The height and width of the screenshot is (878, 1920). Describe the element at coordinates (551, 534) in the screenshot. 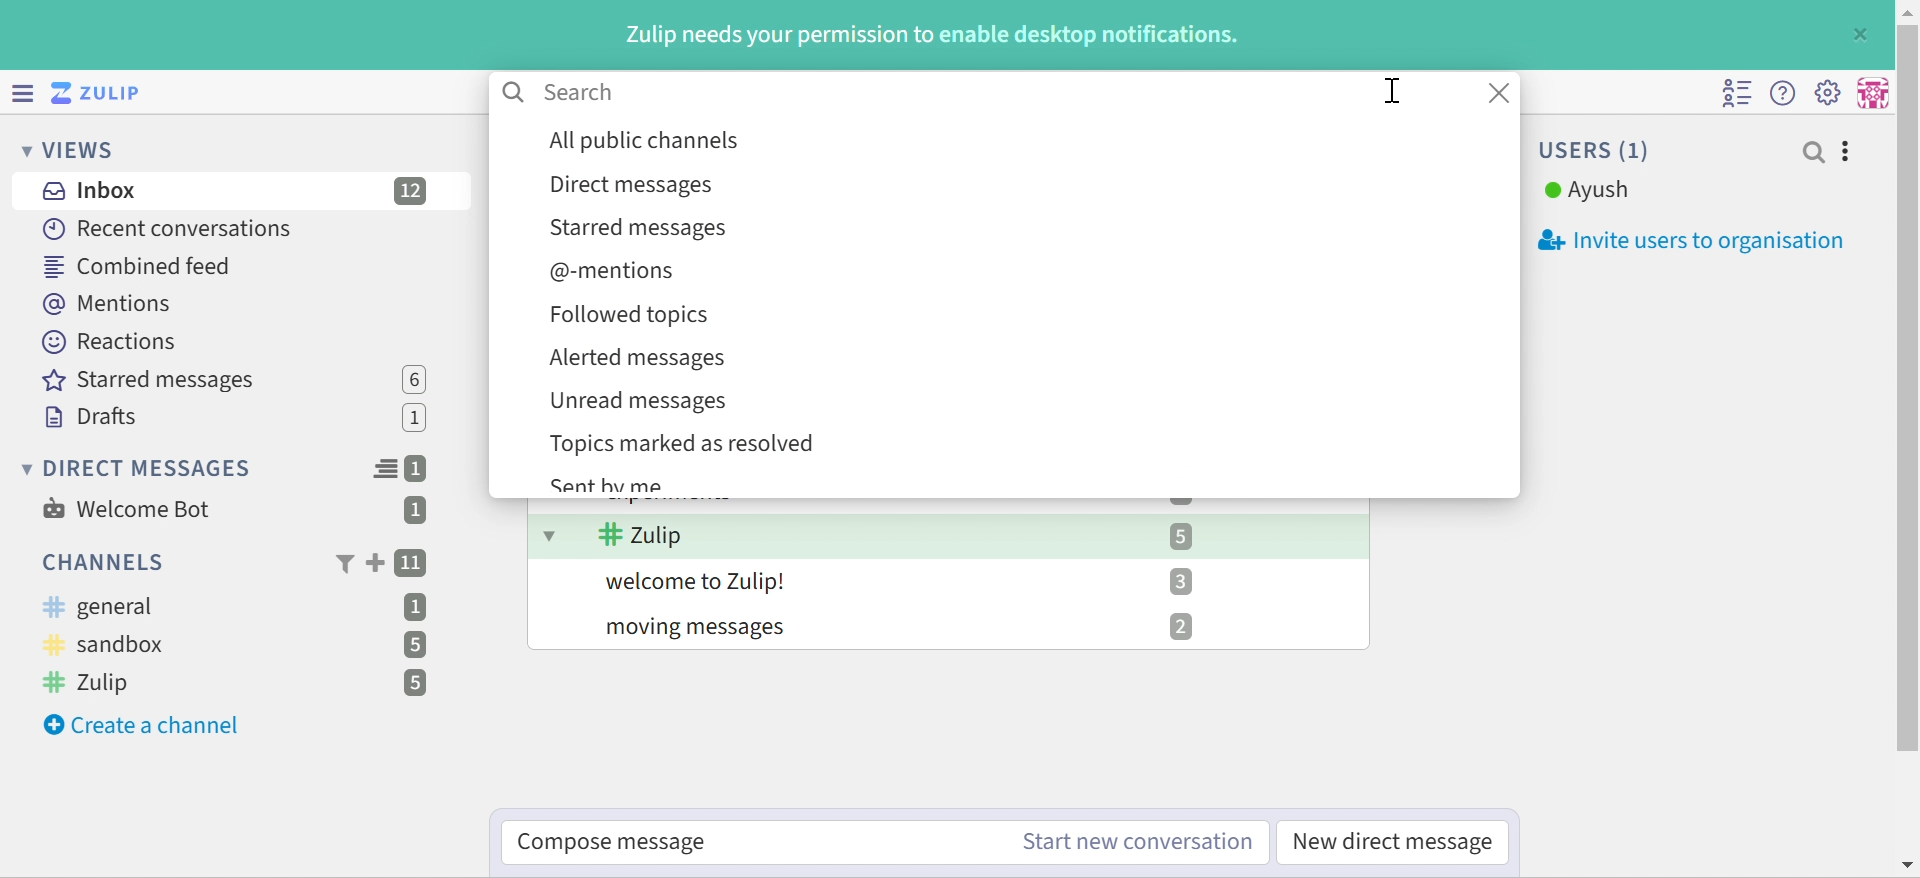

I see `Drop down` at that location.